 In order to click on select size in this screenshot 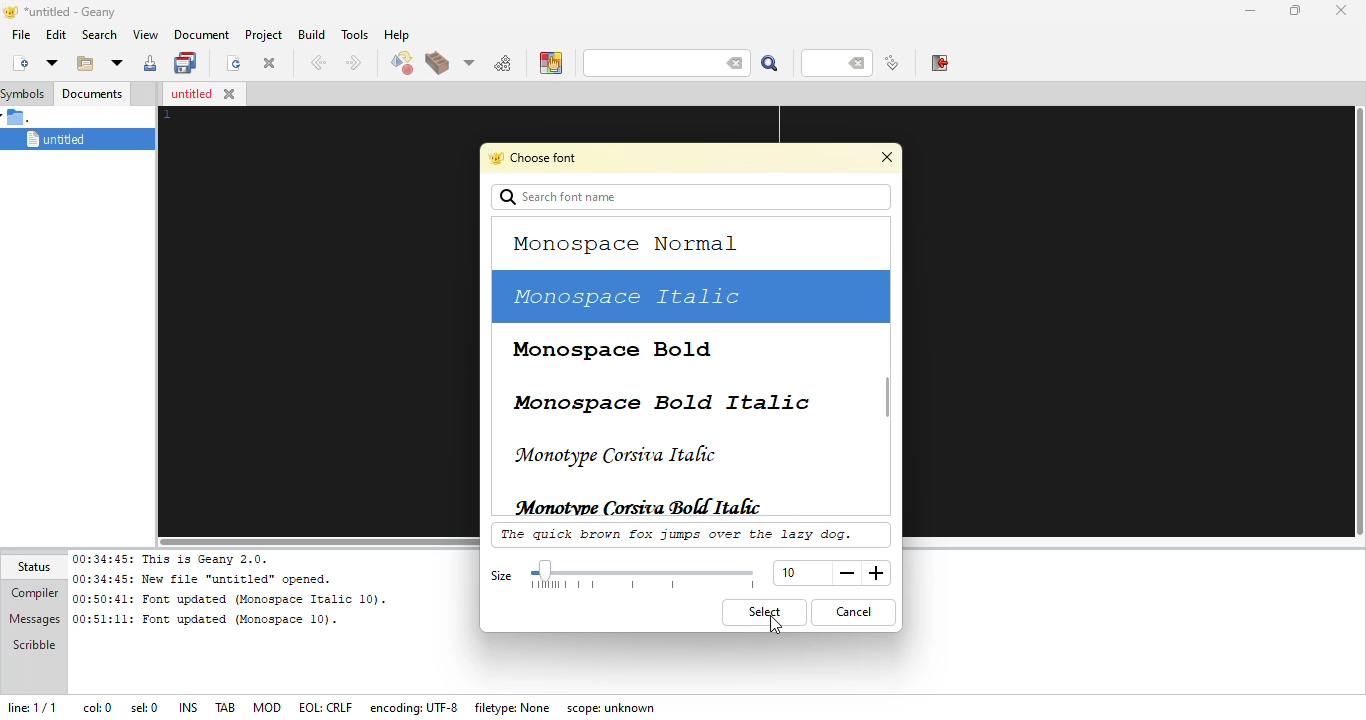, I will do `click(645, 572)`.